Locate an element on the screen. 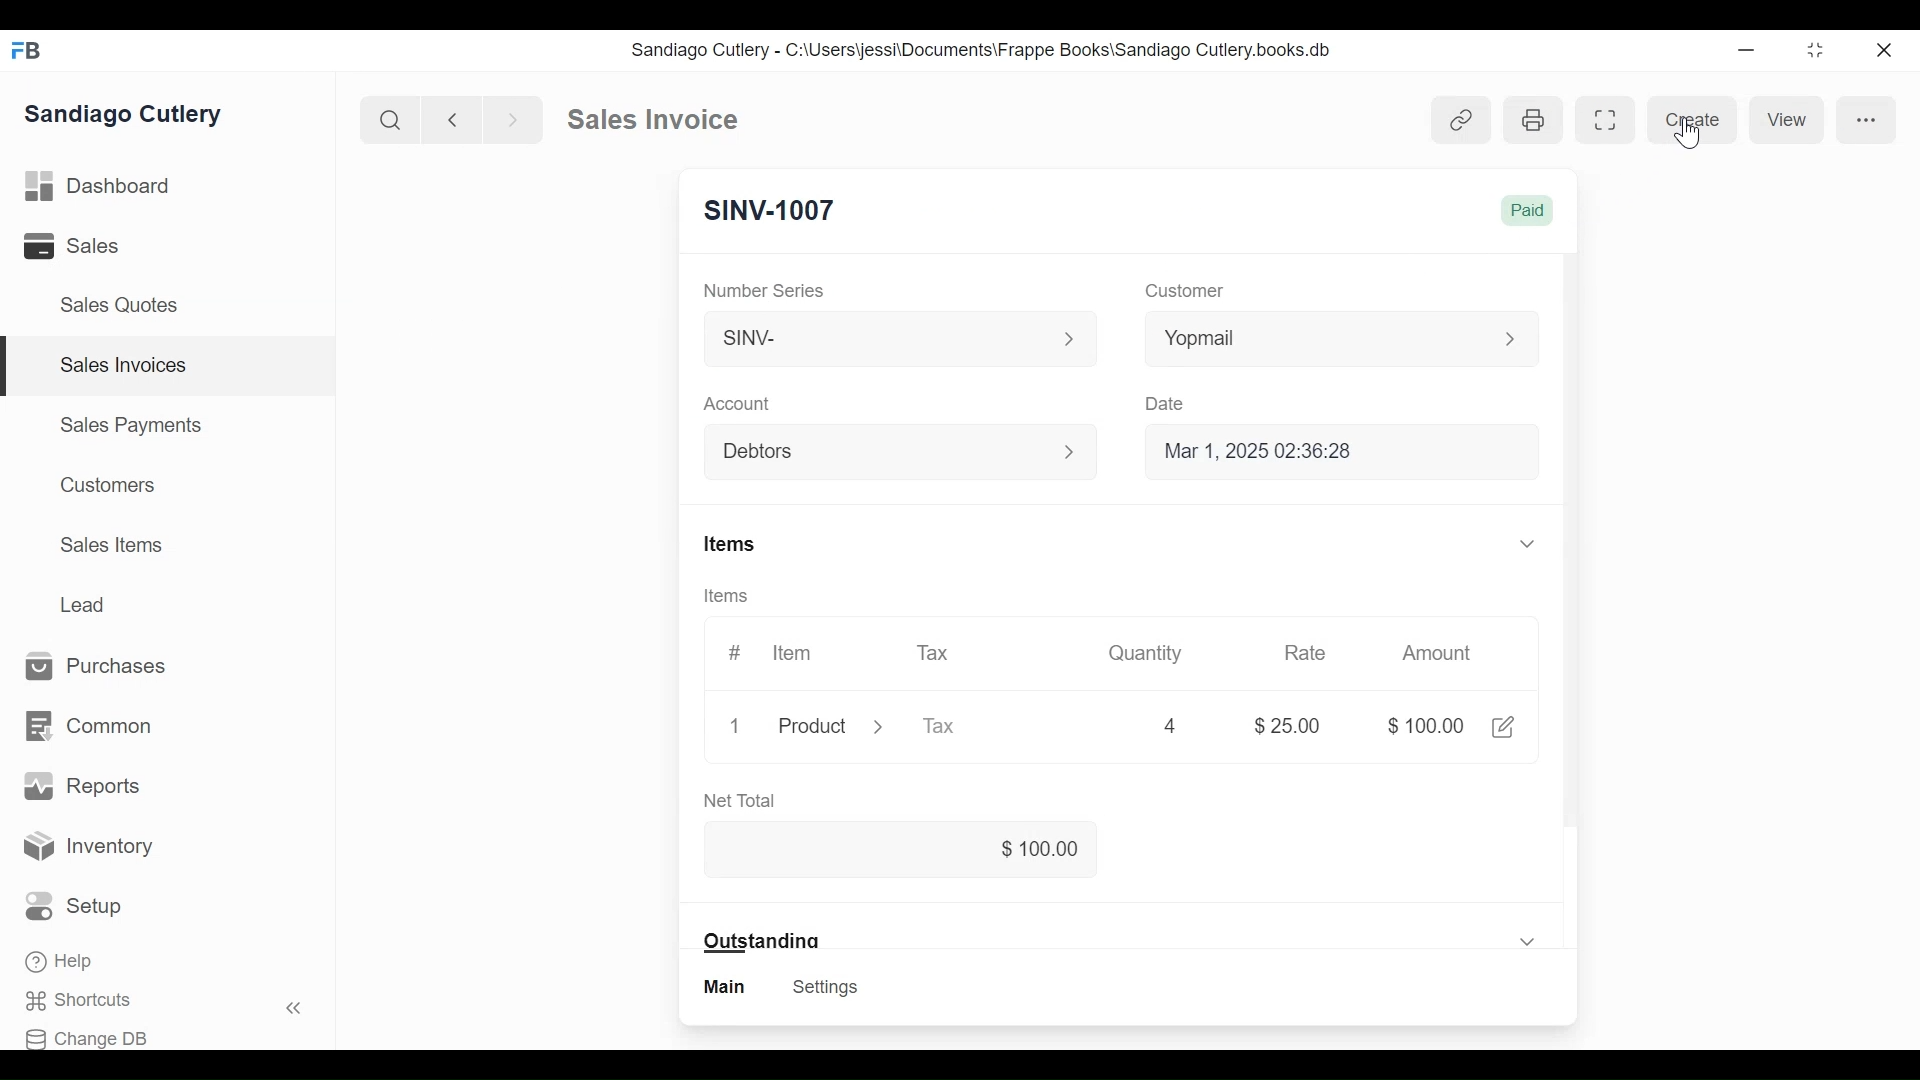  Outstanding is located at coordinates (1120, 937).